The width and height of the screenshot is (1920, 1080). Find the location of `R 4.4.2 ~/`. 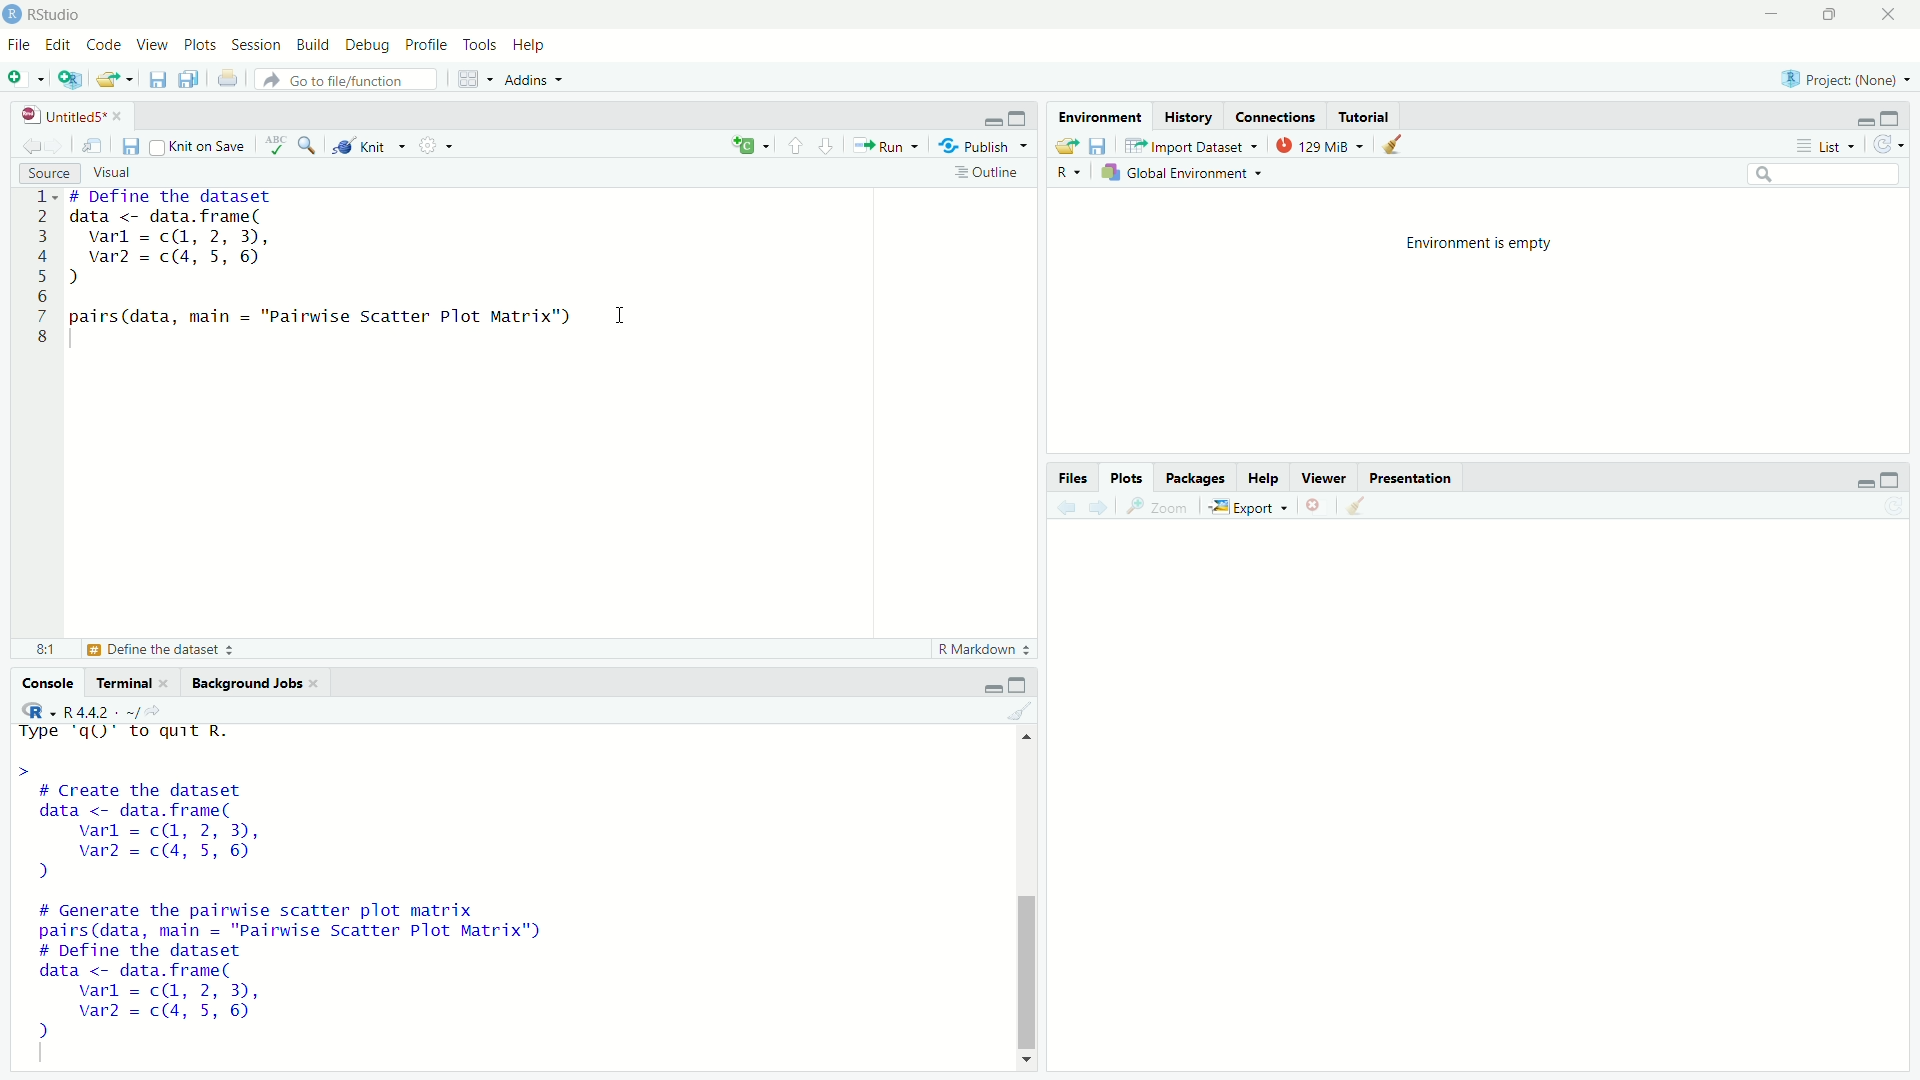

R 4.4.2 ~/ is located at coordinates (100, 709).